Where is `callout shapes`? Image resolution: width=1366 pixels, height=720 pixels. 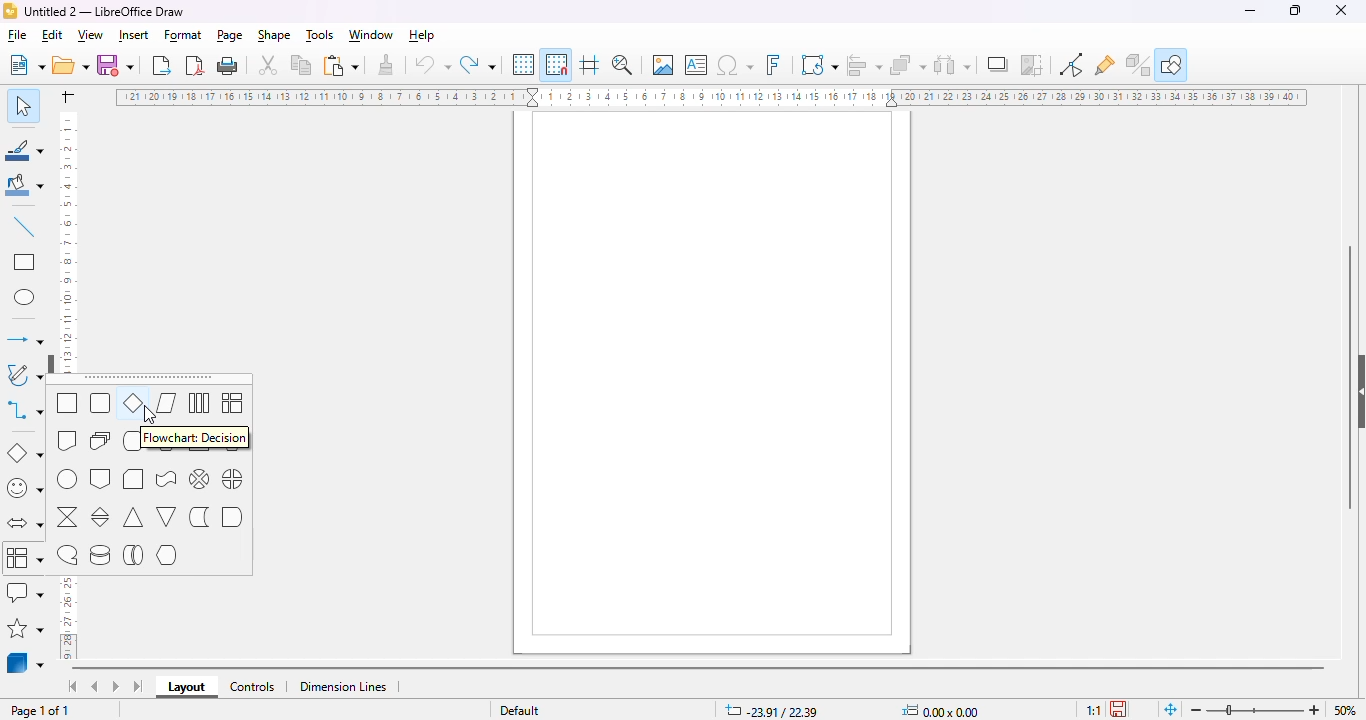
callout shapes is located at coordinates (27, 592).